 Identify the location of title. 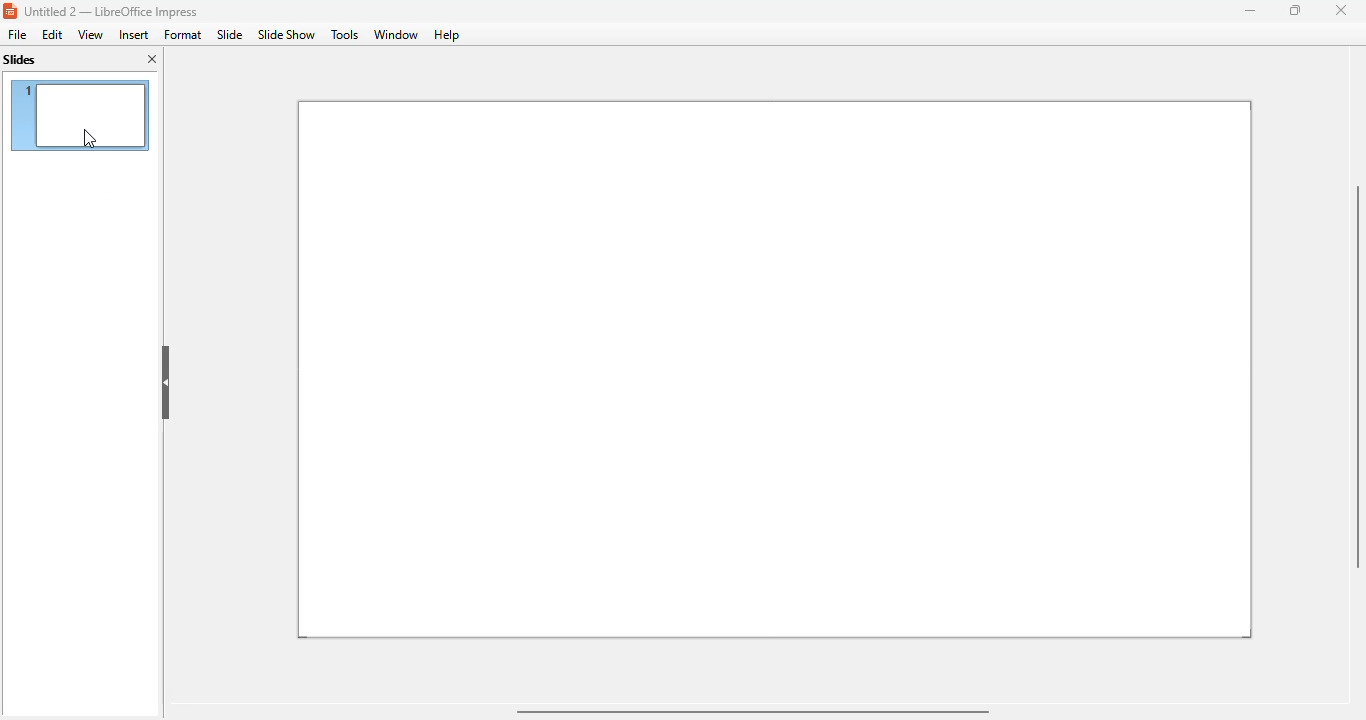
(110, 12).